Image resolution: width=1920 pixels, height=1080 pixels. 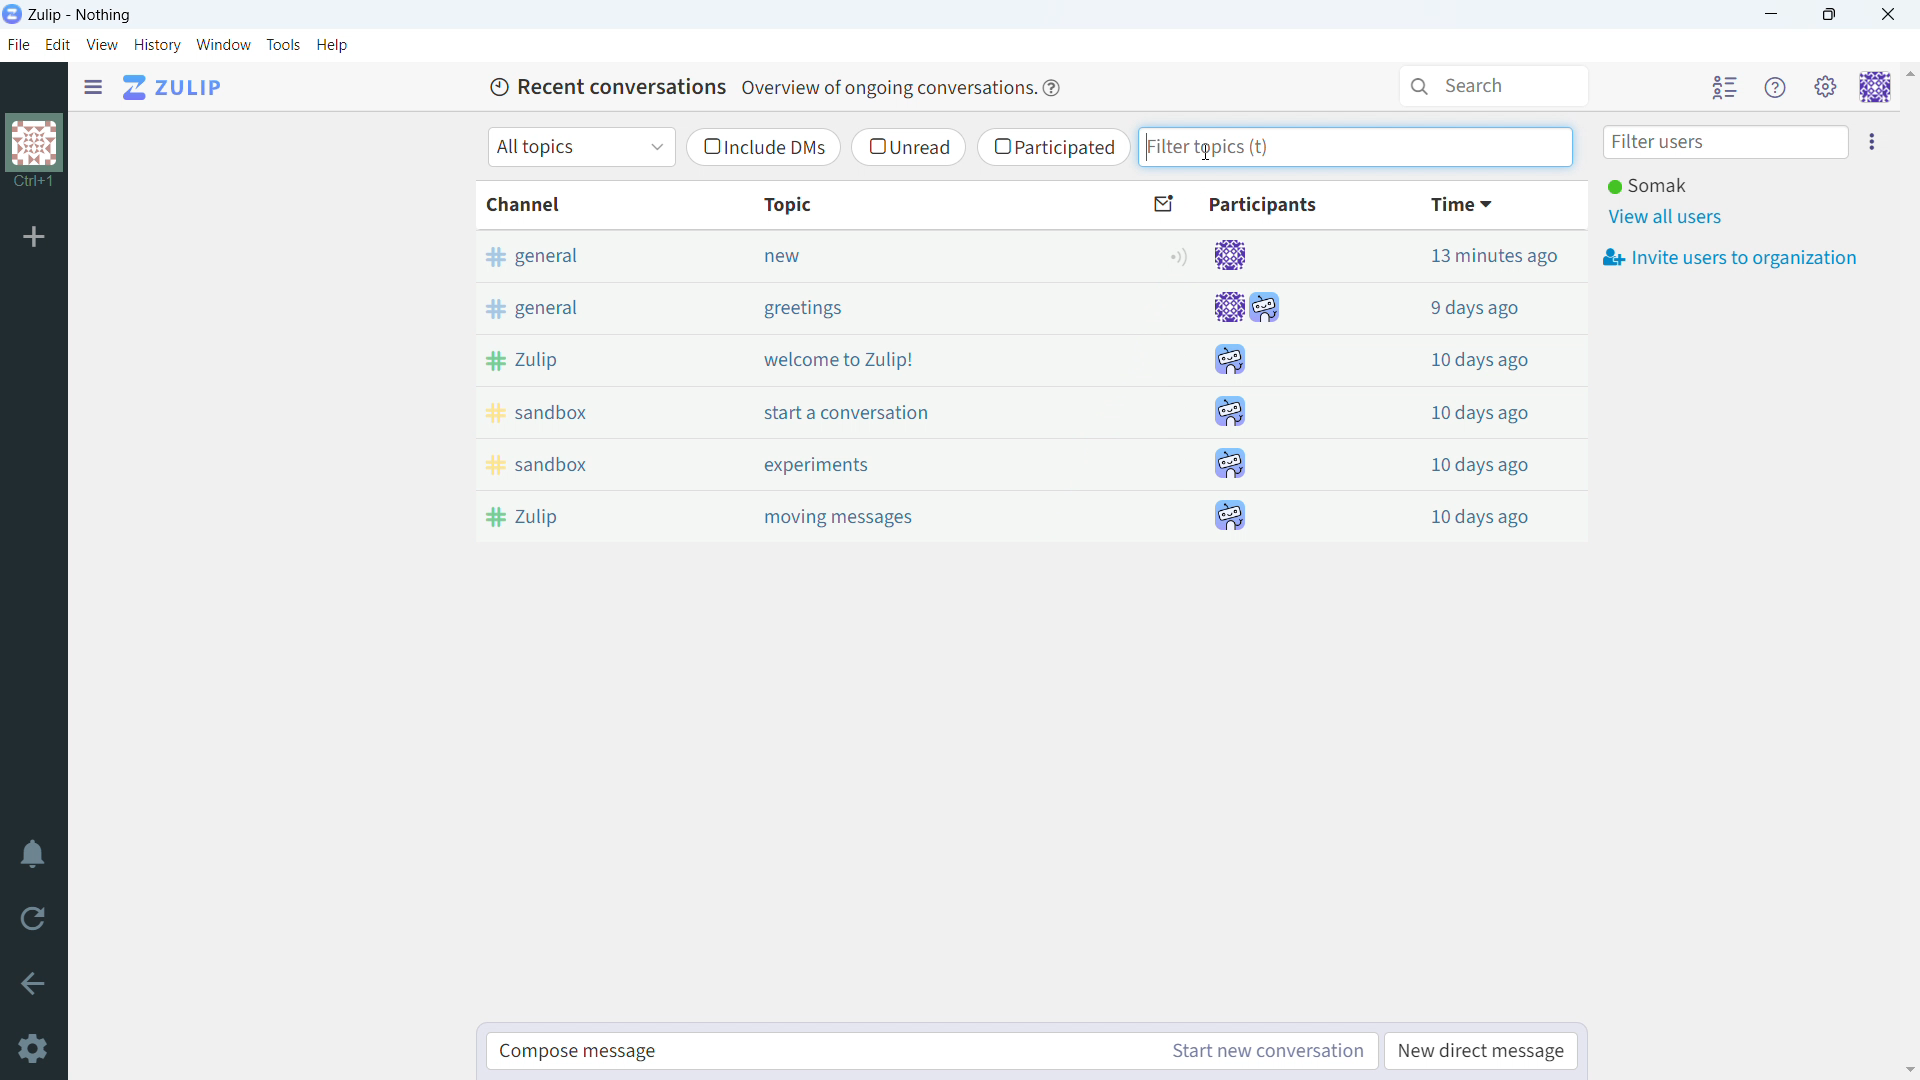 What do you see at coordinates (581, 147) in the screenshot?
I see `select topics` at bounding box center [581, 147].